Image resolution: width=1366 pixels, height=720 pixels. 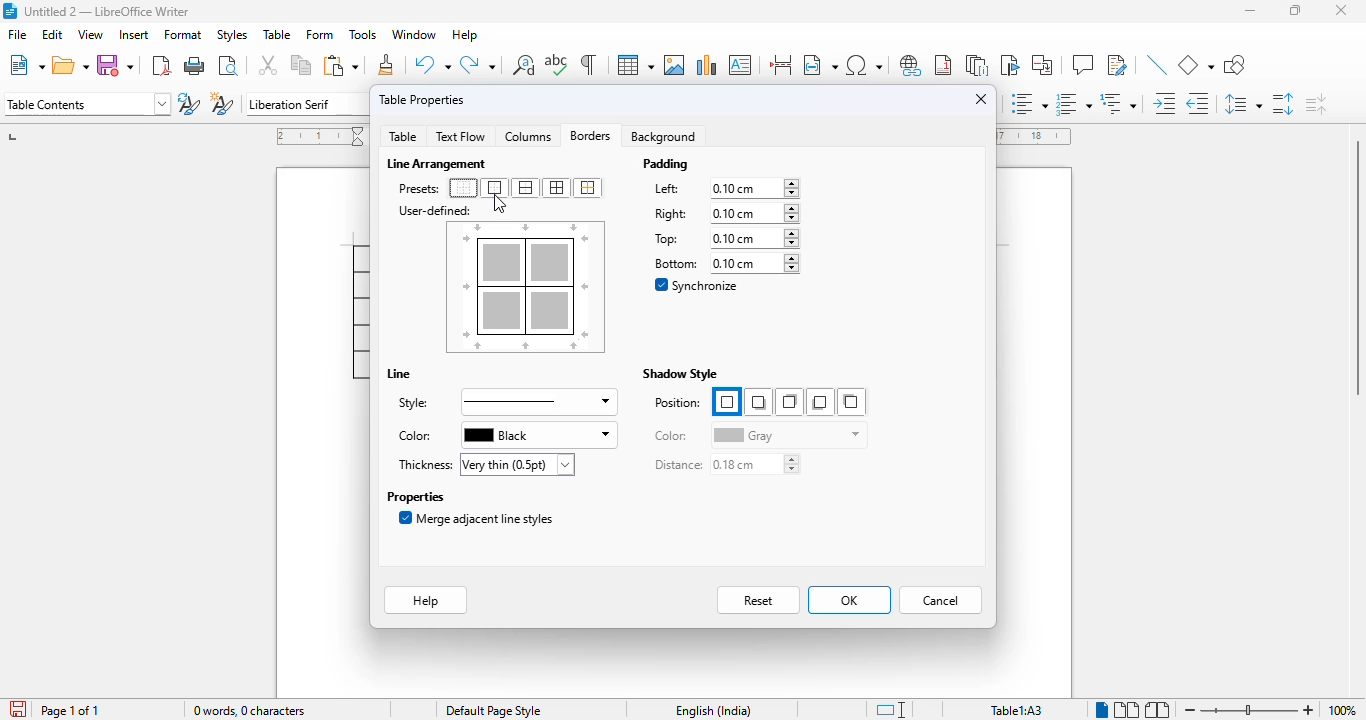 I want to click on thickness: very thin (0.5pt), so click(x=484, y=464).